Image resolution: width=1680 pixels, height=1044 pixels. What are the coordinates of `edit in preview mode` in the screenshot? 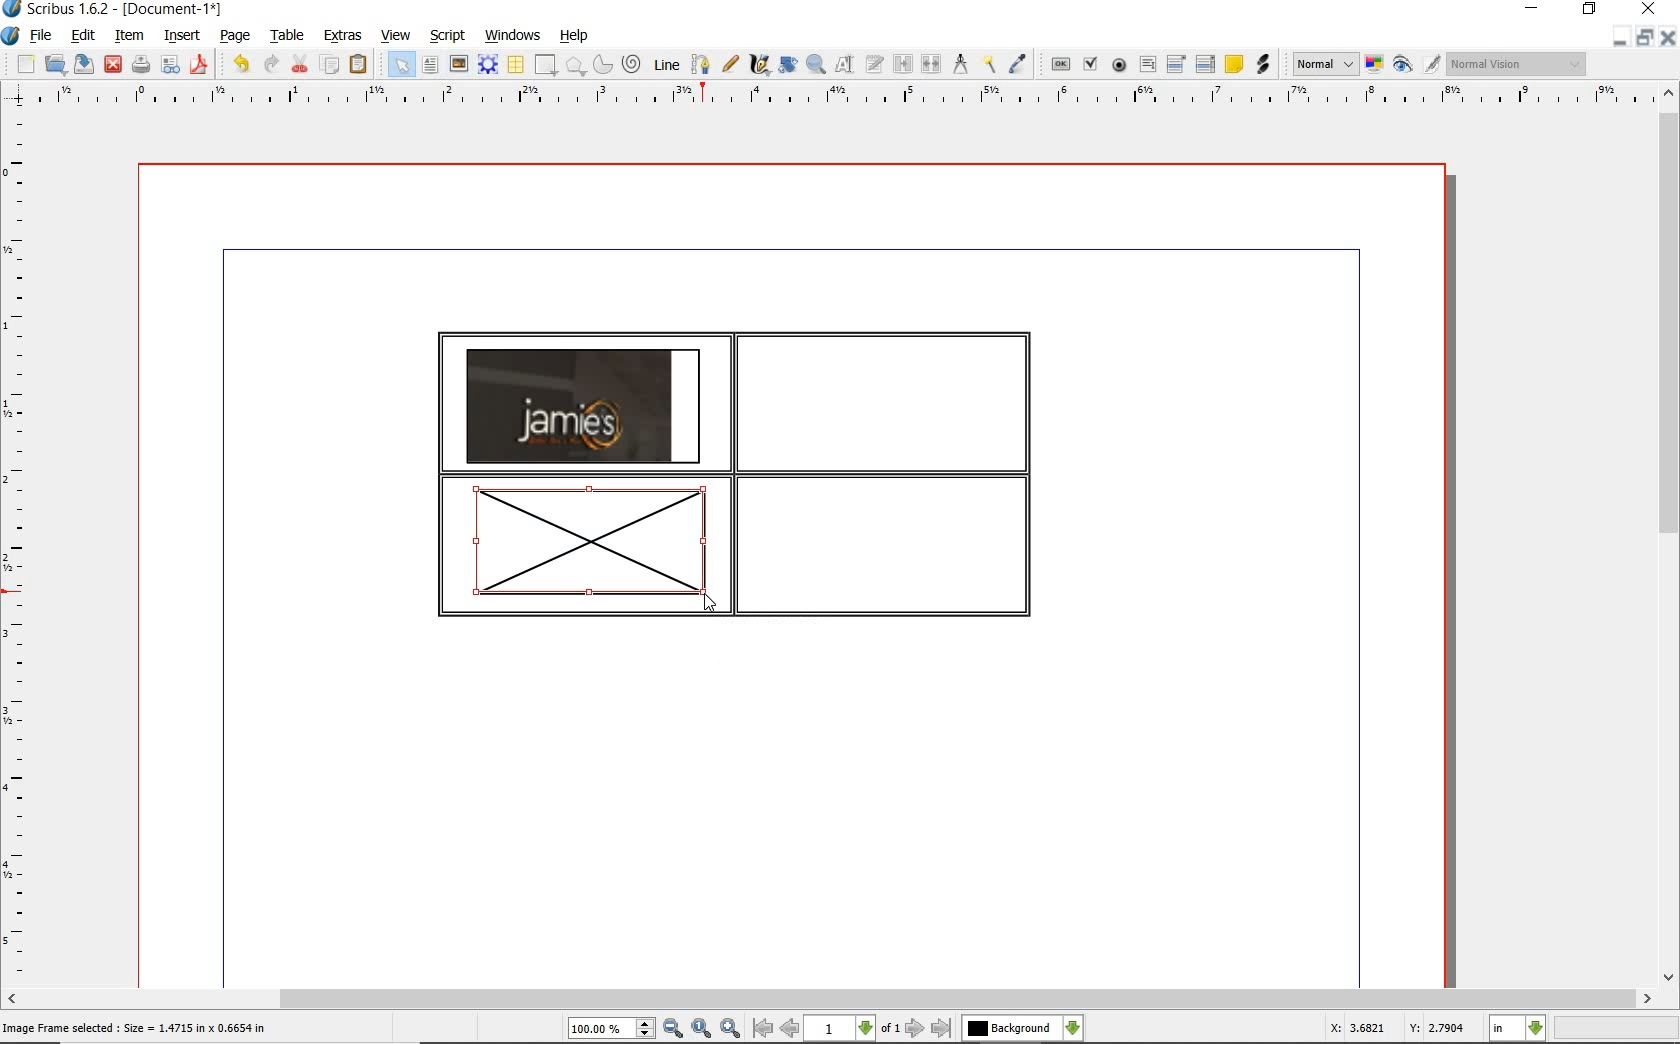 It's located at (1431, 65).